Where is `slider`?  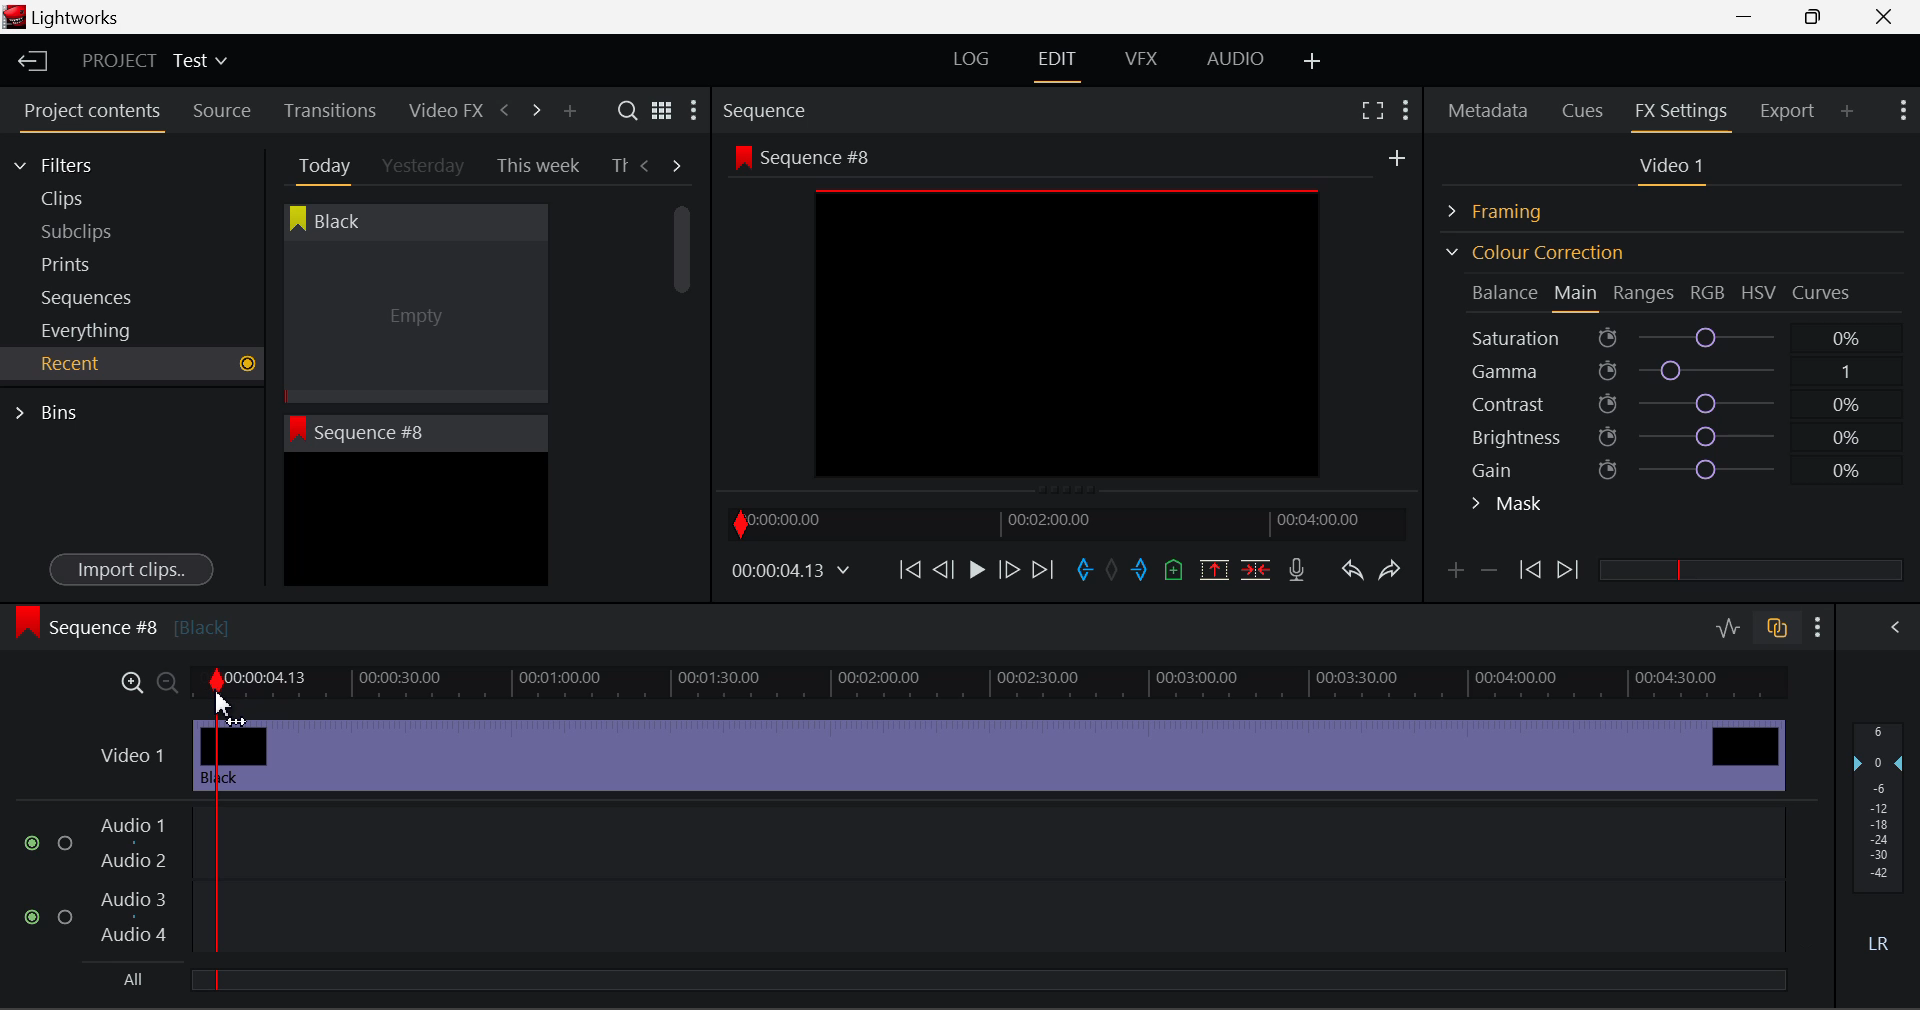 slider is located at coordinates (987, 979).